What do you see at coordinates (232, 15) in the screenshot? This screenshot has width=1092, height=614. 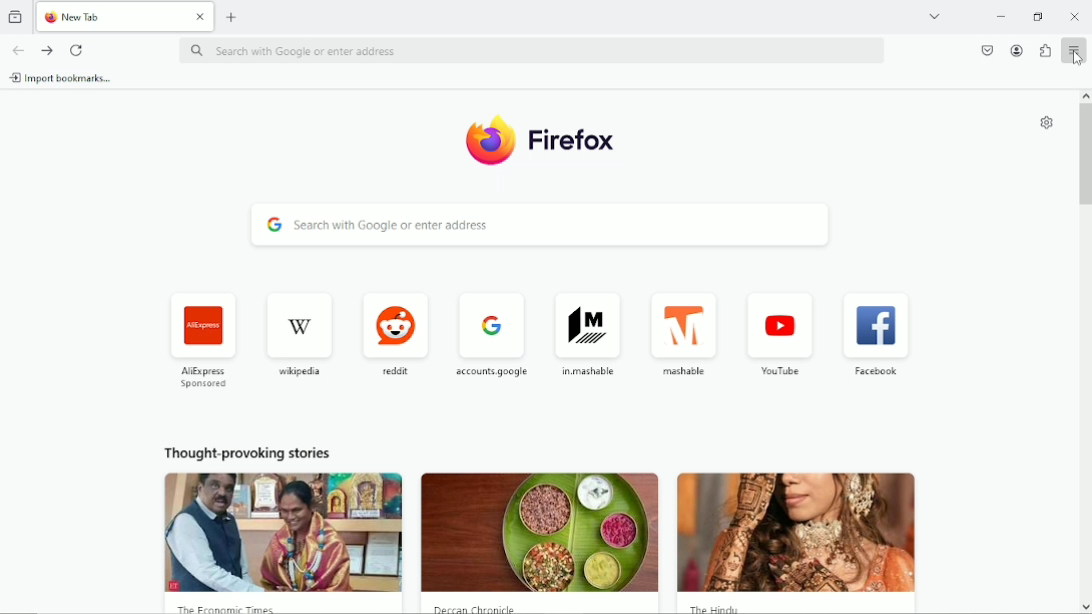 I see `new tab` at bounding box center [232, 15].